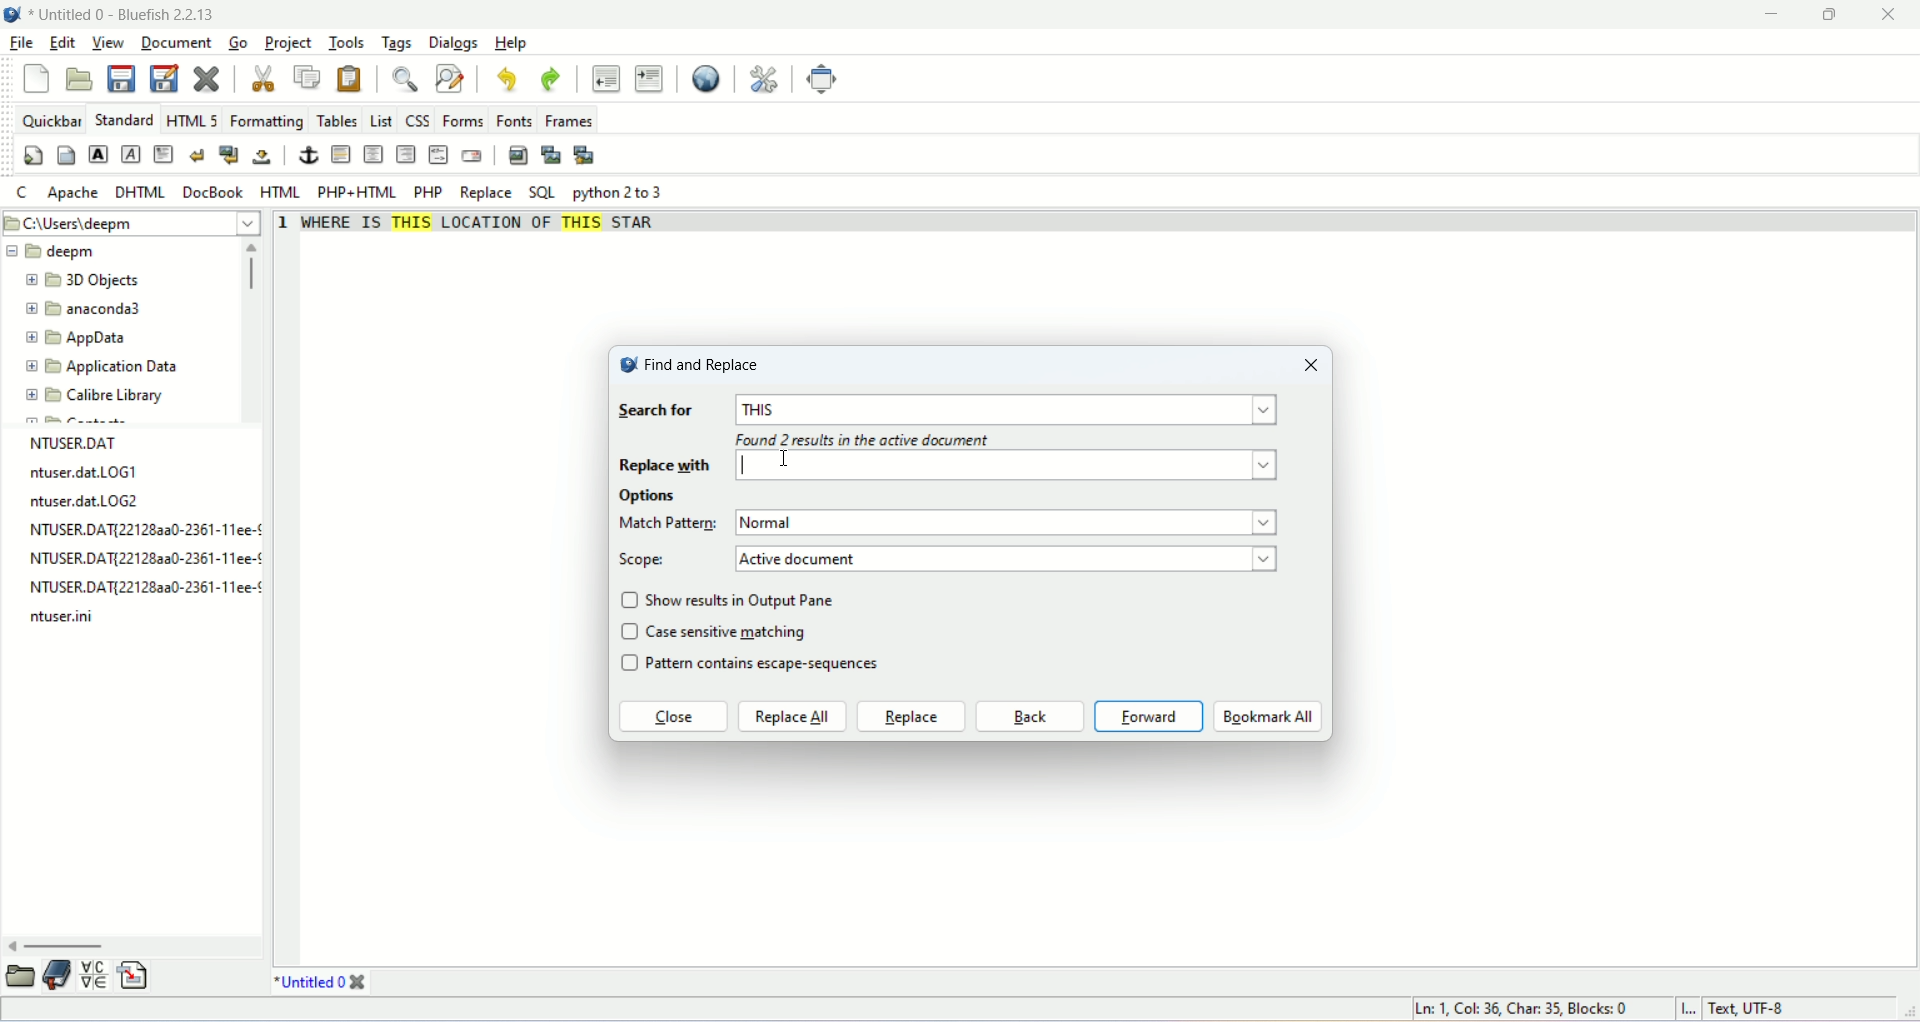 Image resolution: width=1920 pixels, height=1022 pixels. I want to click on raplace, so click(911, 716).